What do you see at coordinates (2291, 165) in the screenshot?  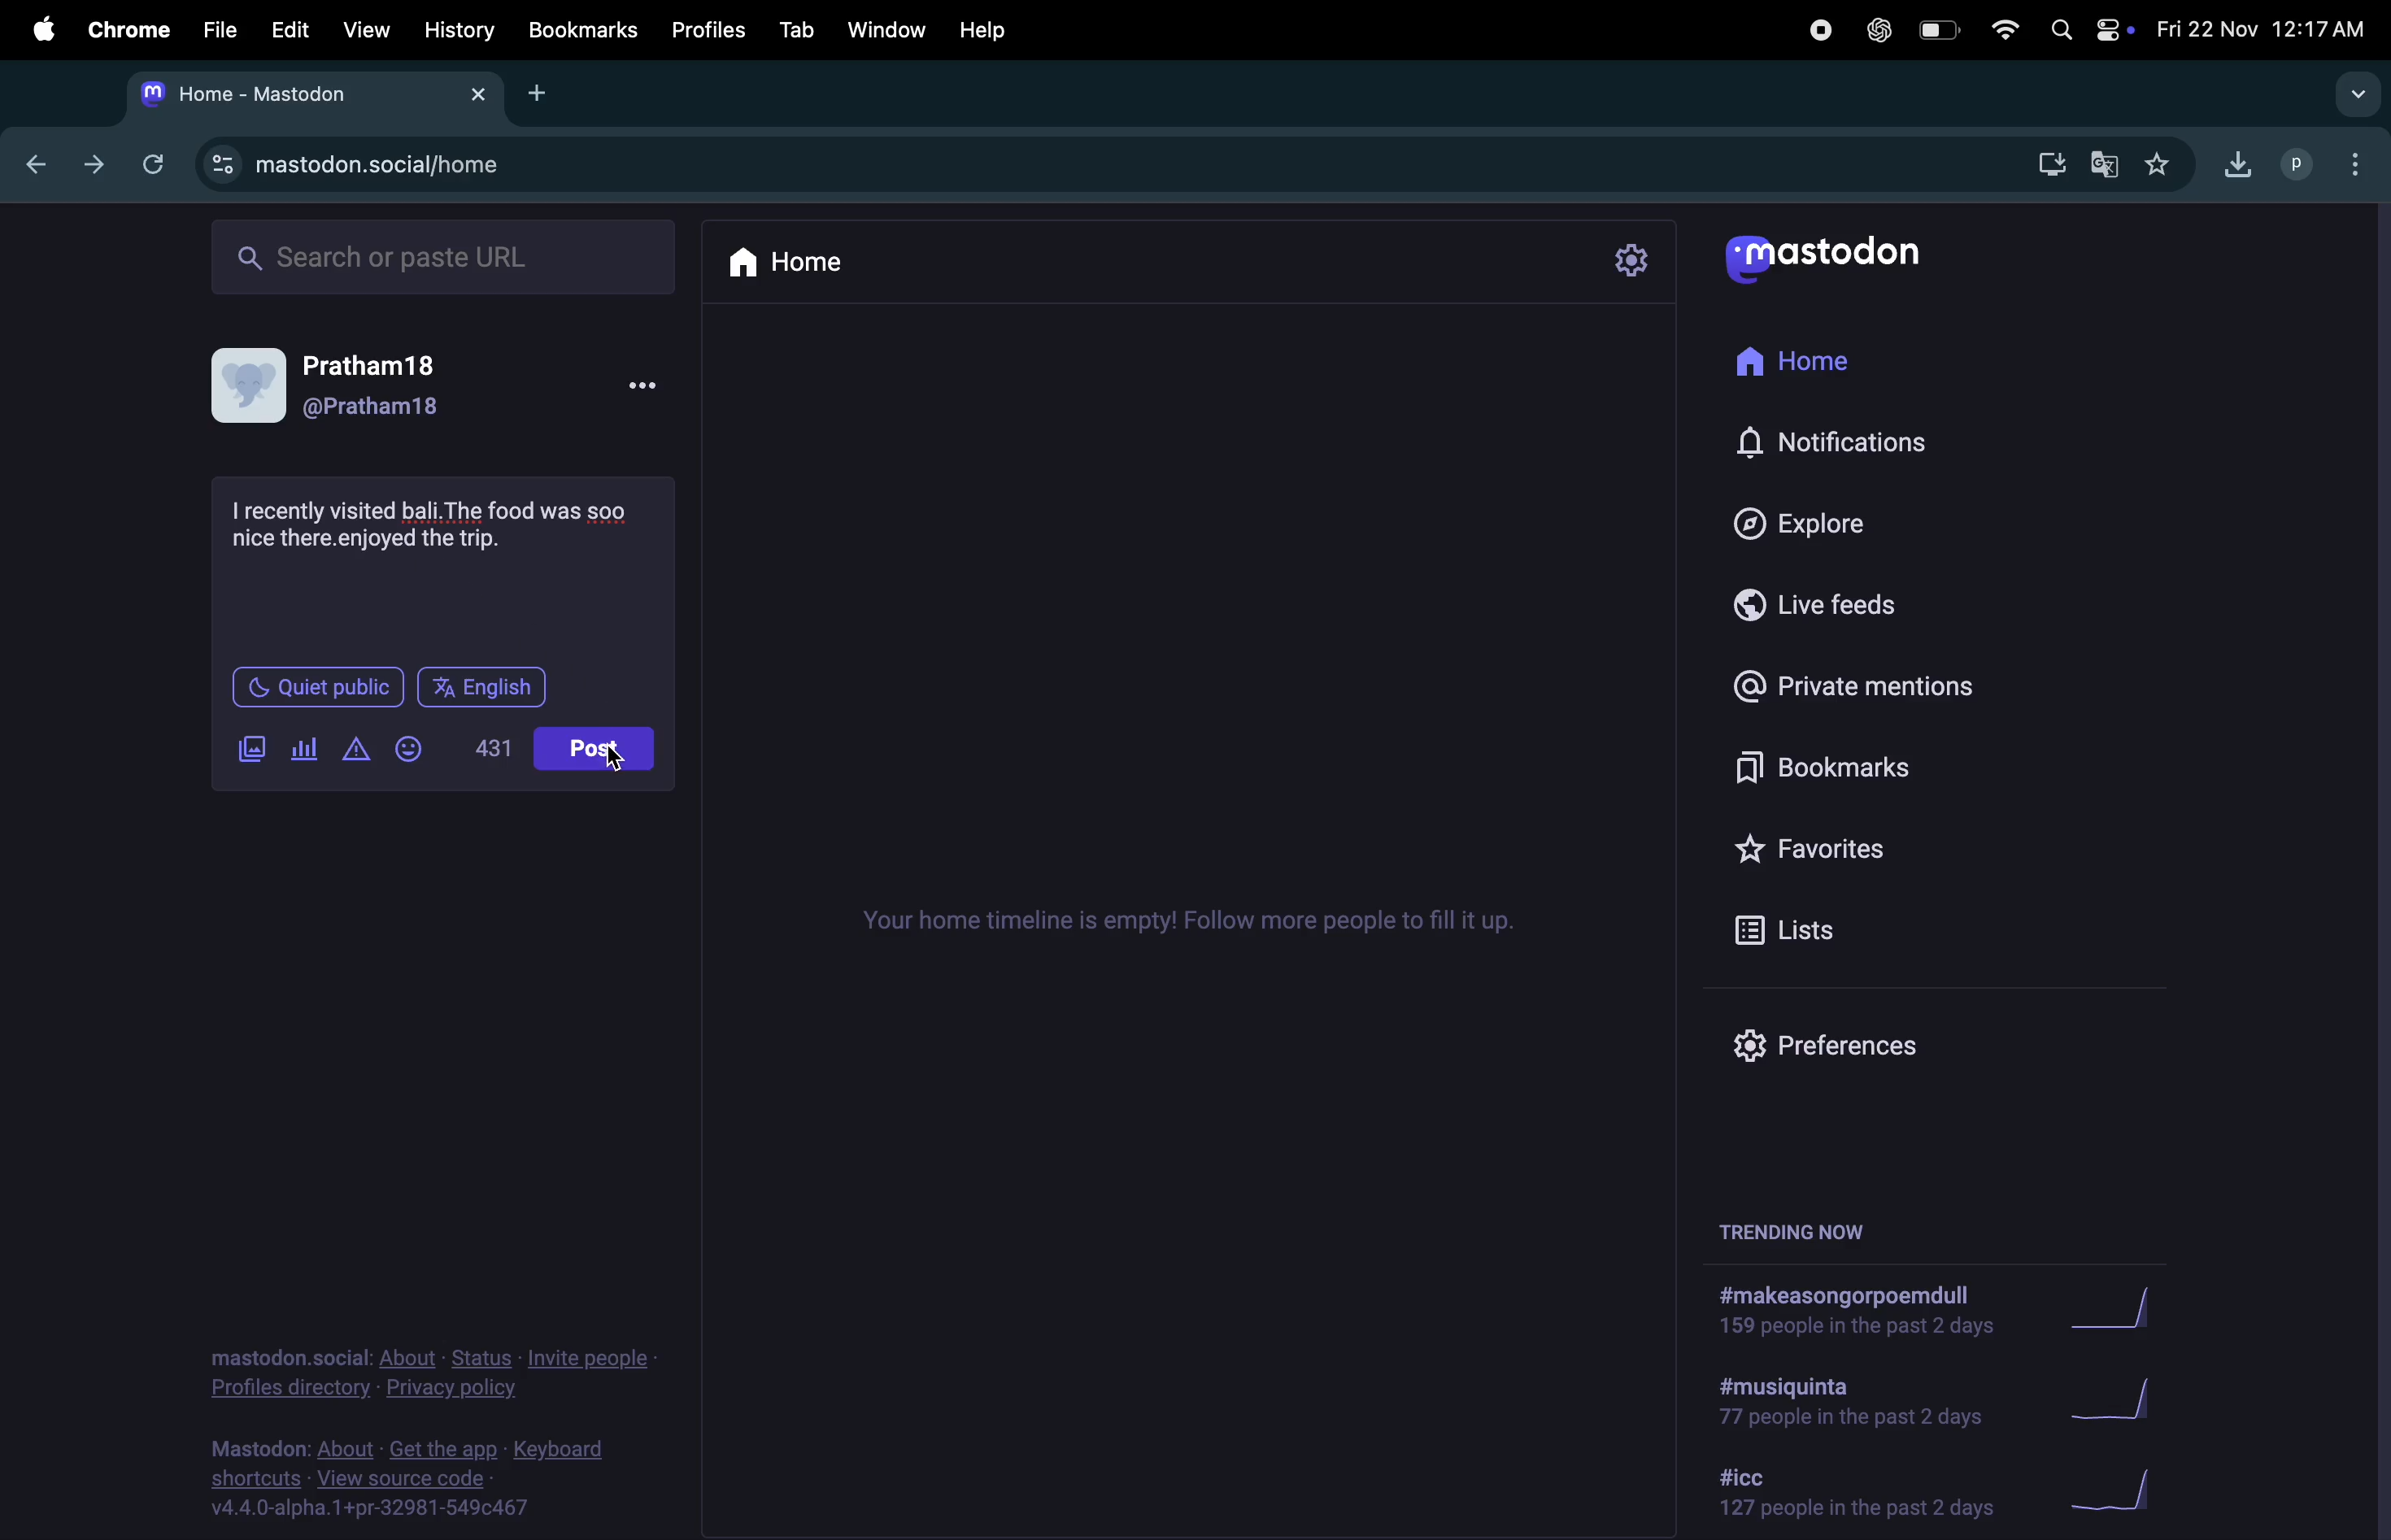 I see `profile` at bounding box center [2291, 165].